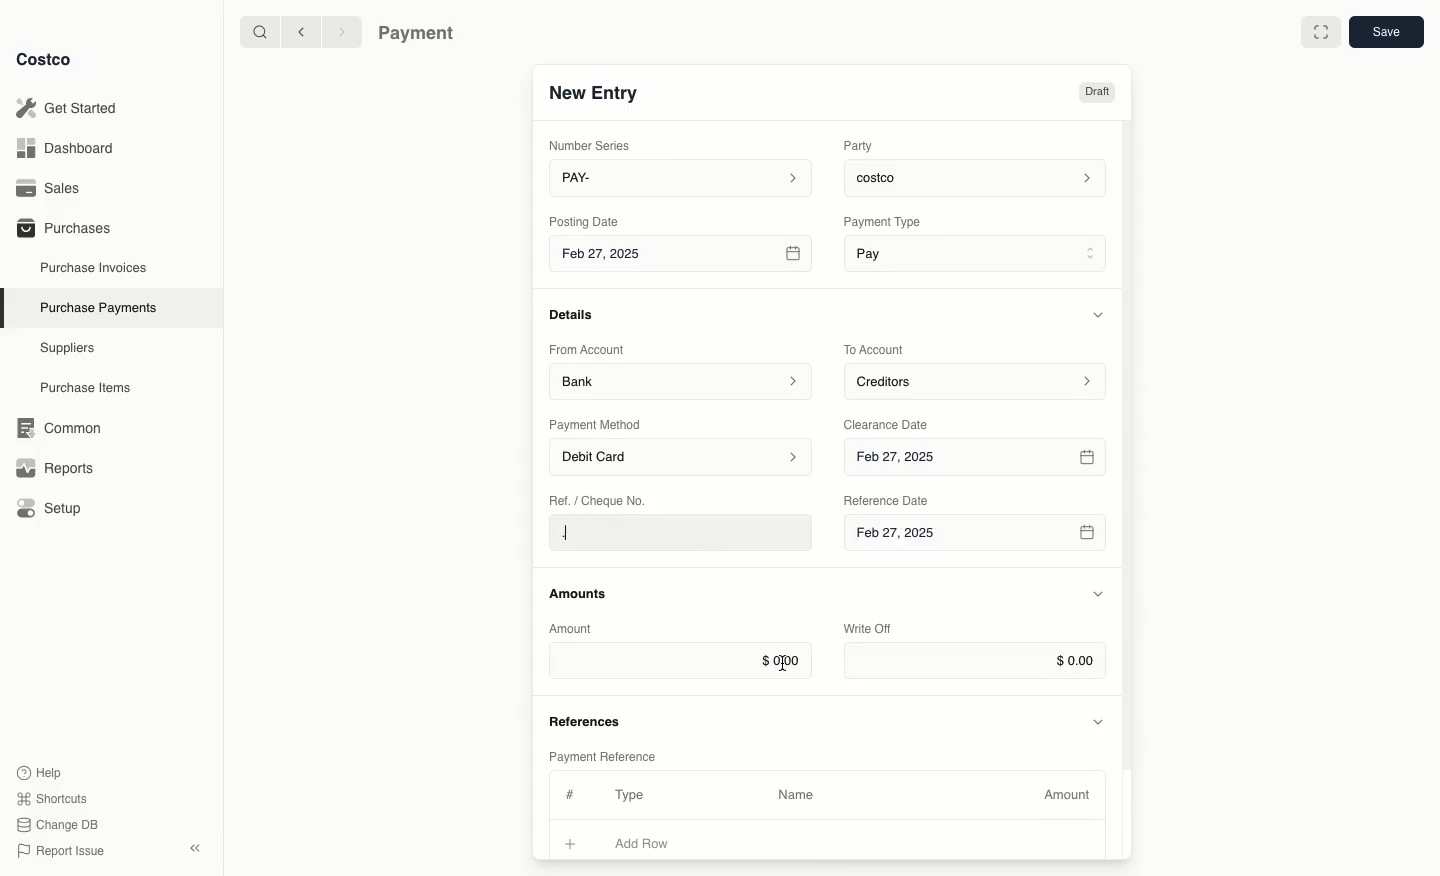 This screenshot has width=1440, height=876. I want to click on Details, so click(577, 314).